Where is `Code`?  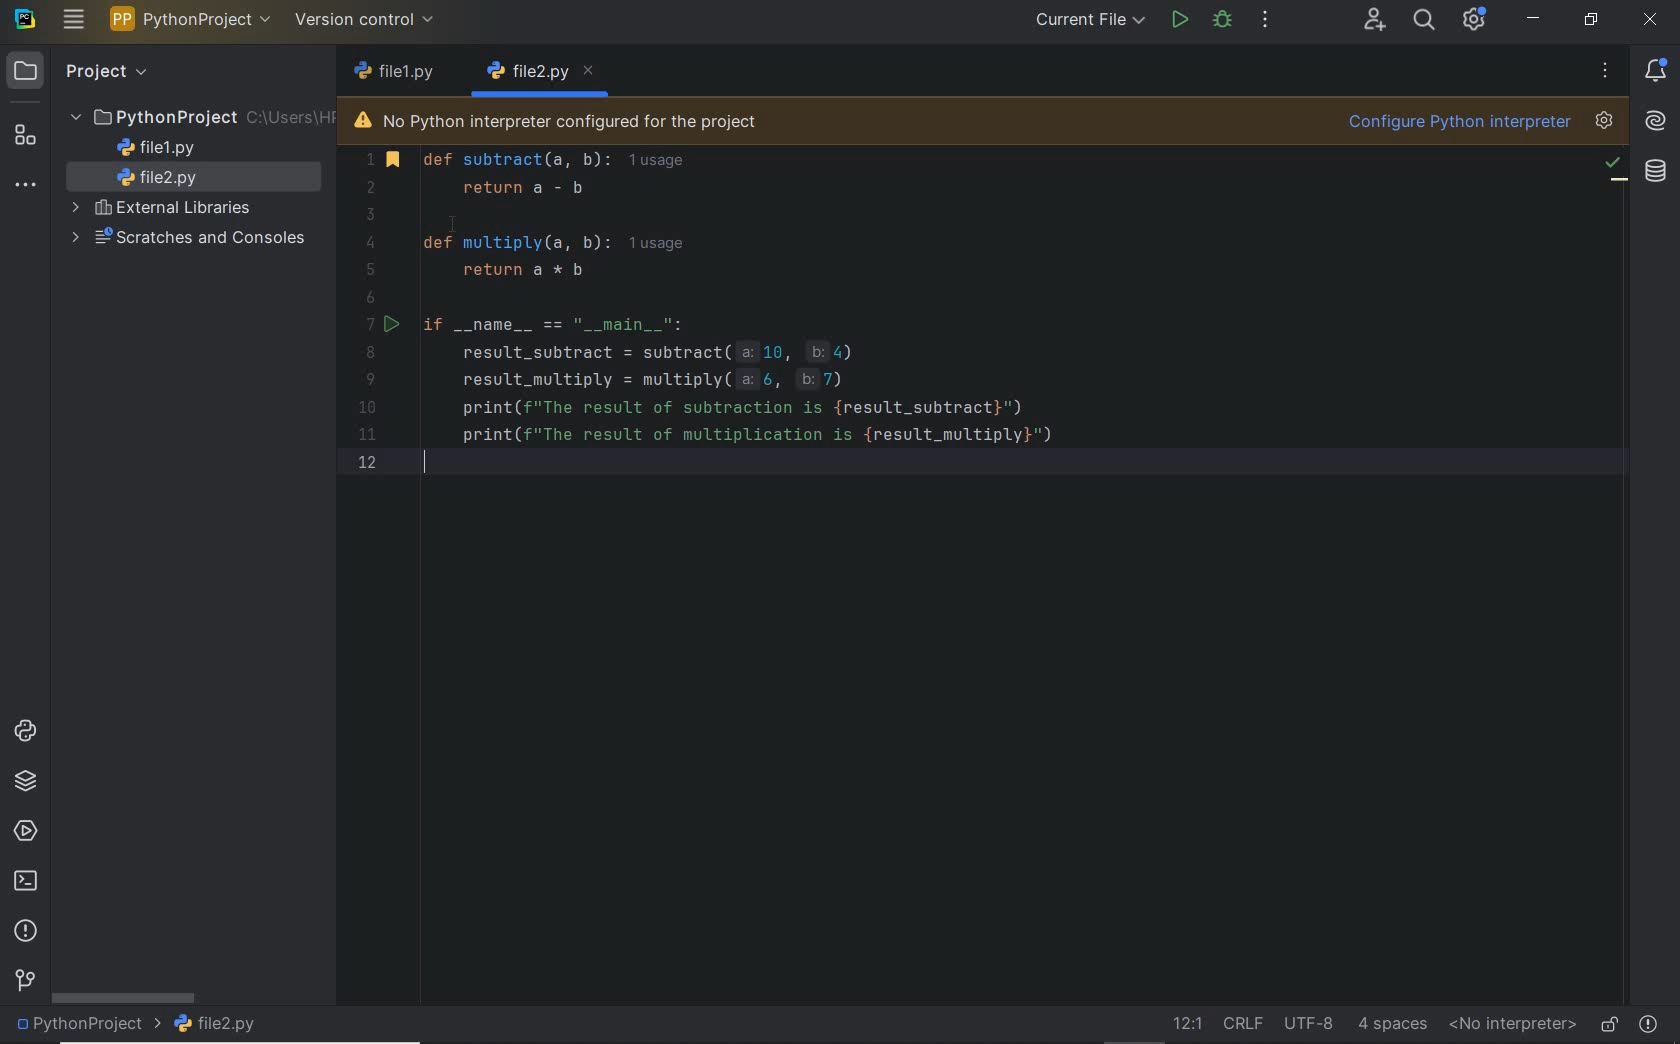 Code is located at coordinates (741, 298).